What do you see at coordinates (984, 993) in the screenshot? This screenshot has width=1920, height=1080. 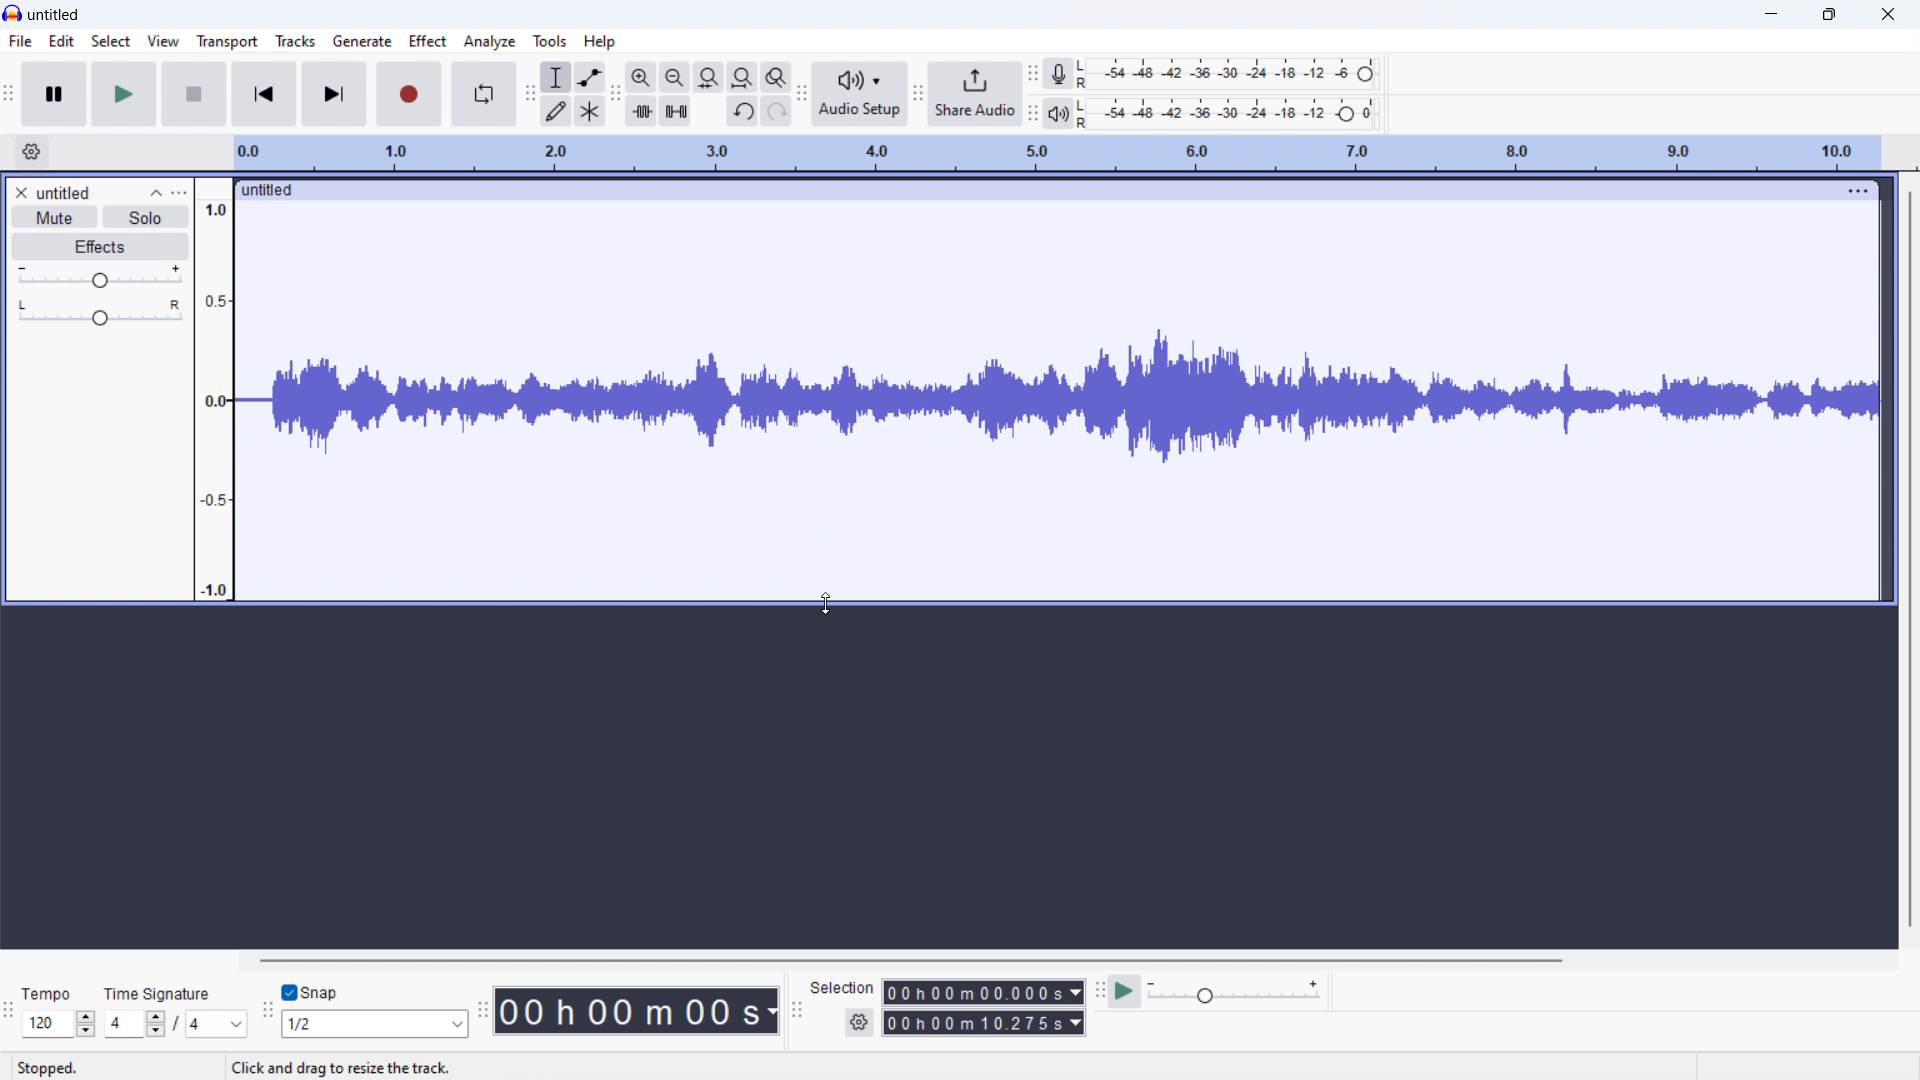 I see `start time` at bounding box center [984, 993].